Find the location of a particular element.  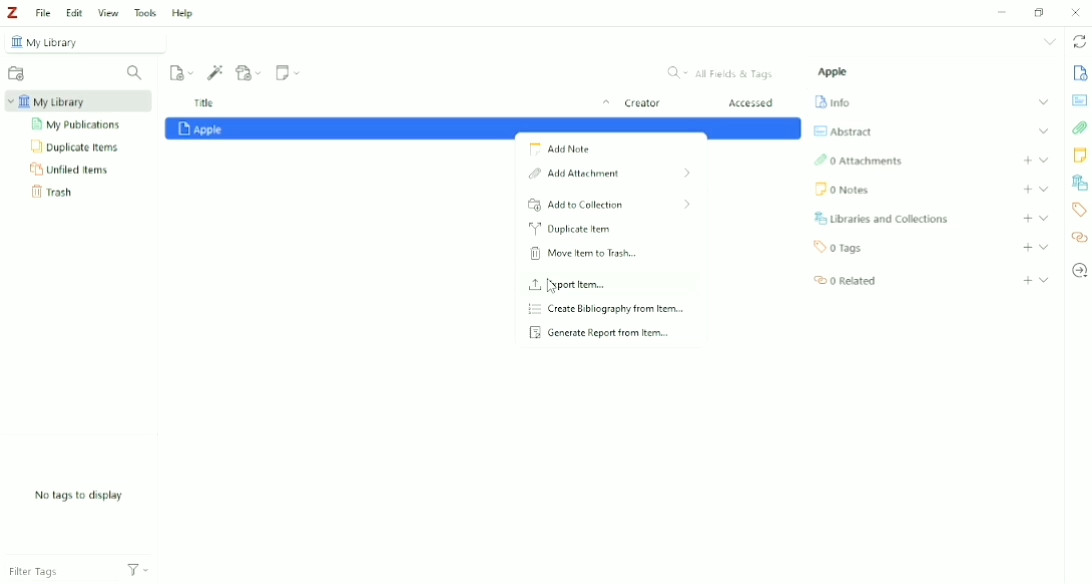

Help is located at coordinates (182, 12).